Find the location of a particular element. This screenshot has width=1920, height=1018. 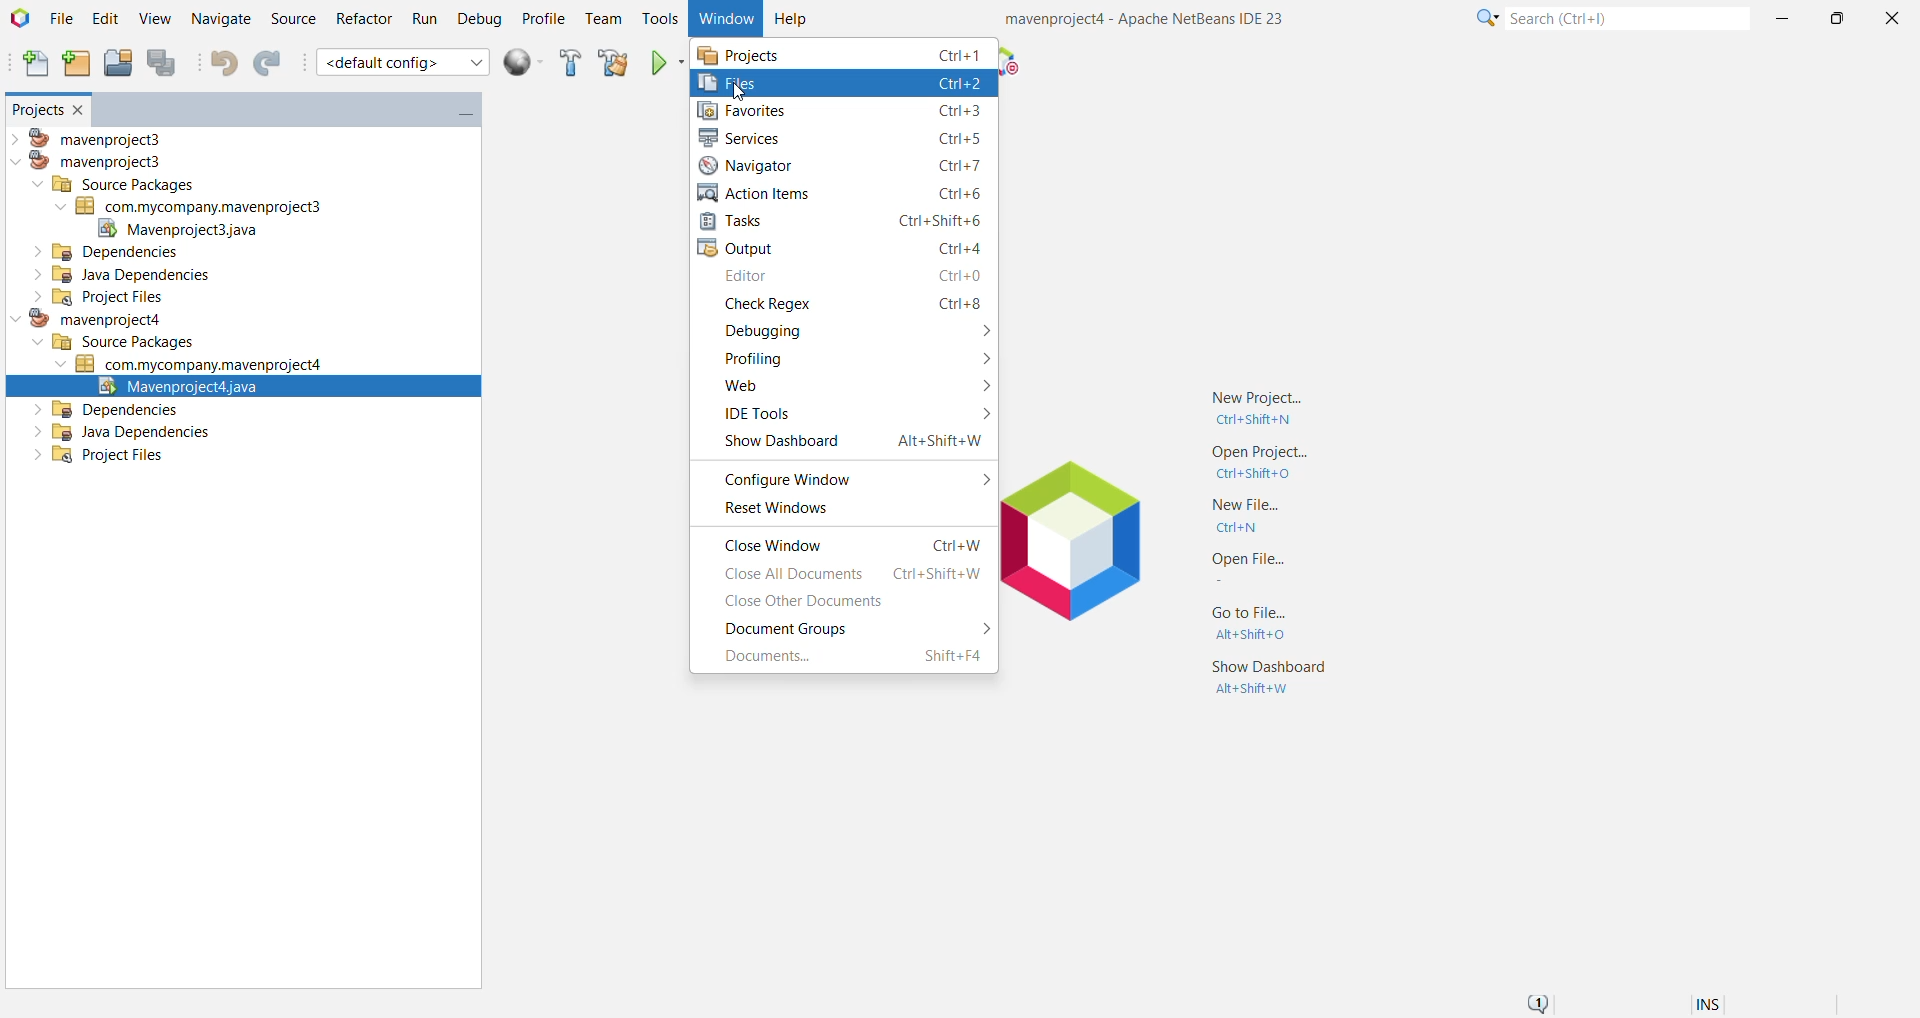

Services is located at coordinates (845, 137).